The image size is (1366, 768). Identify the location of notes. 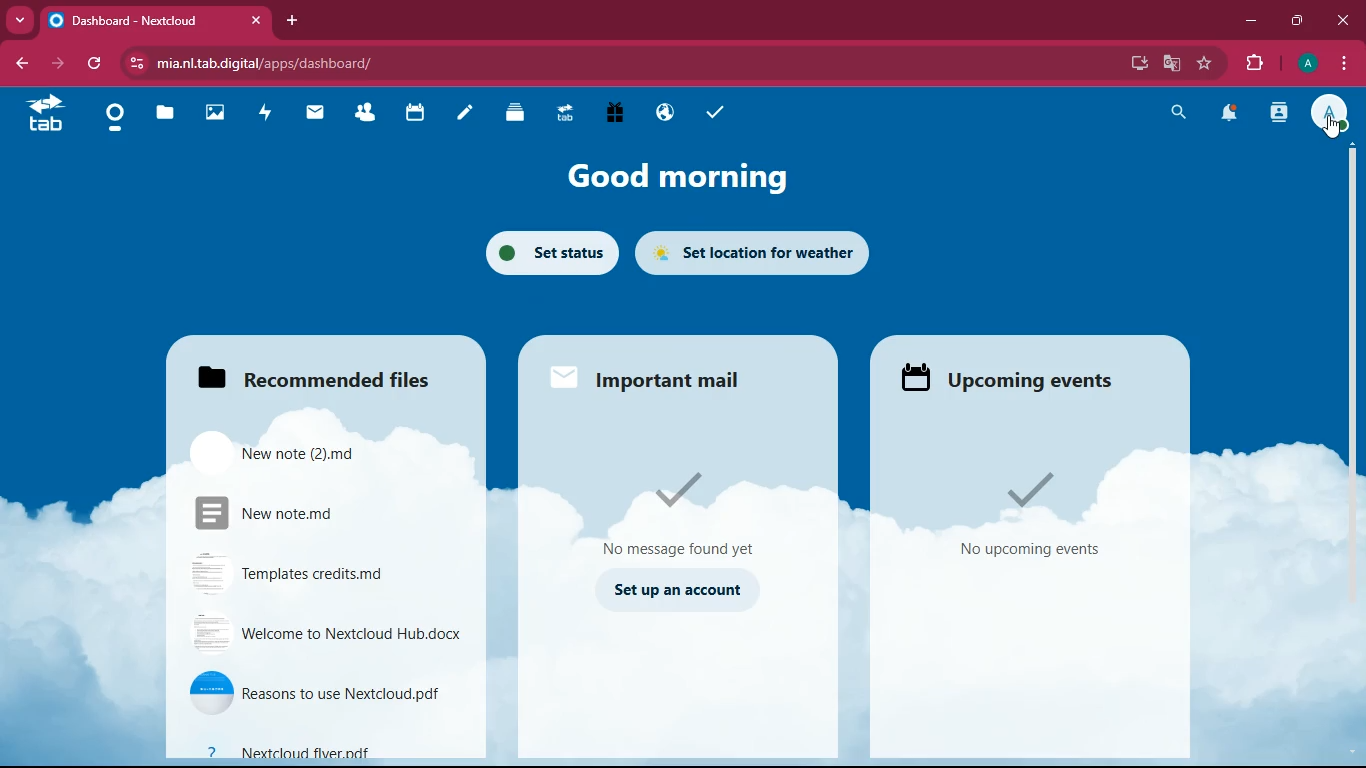
(458, 114).